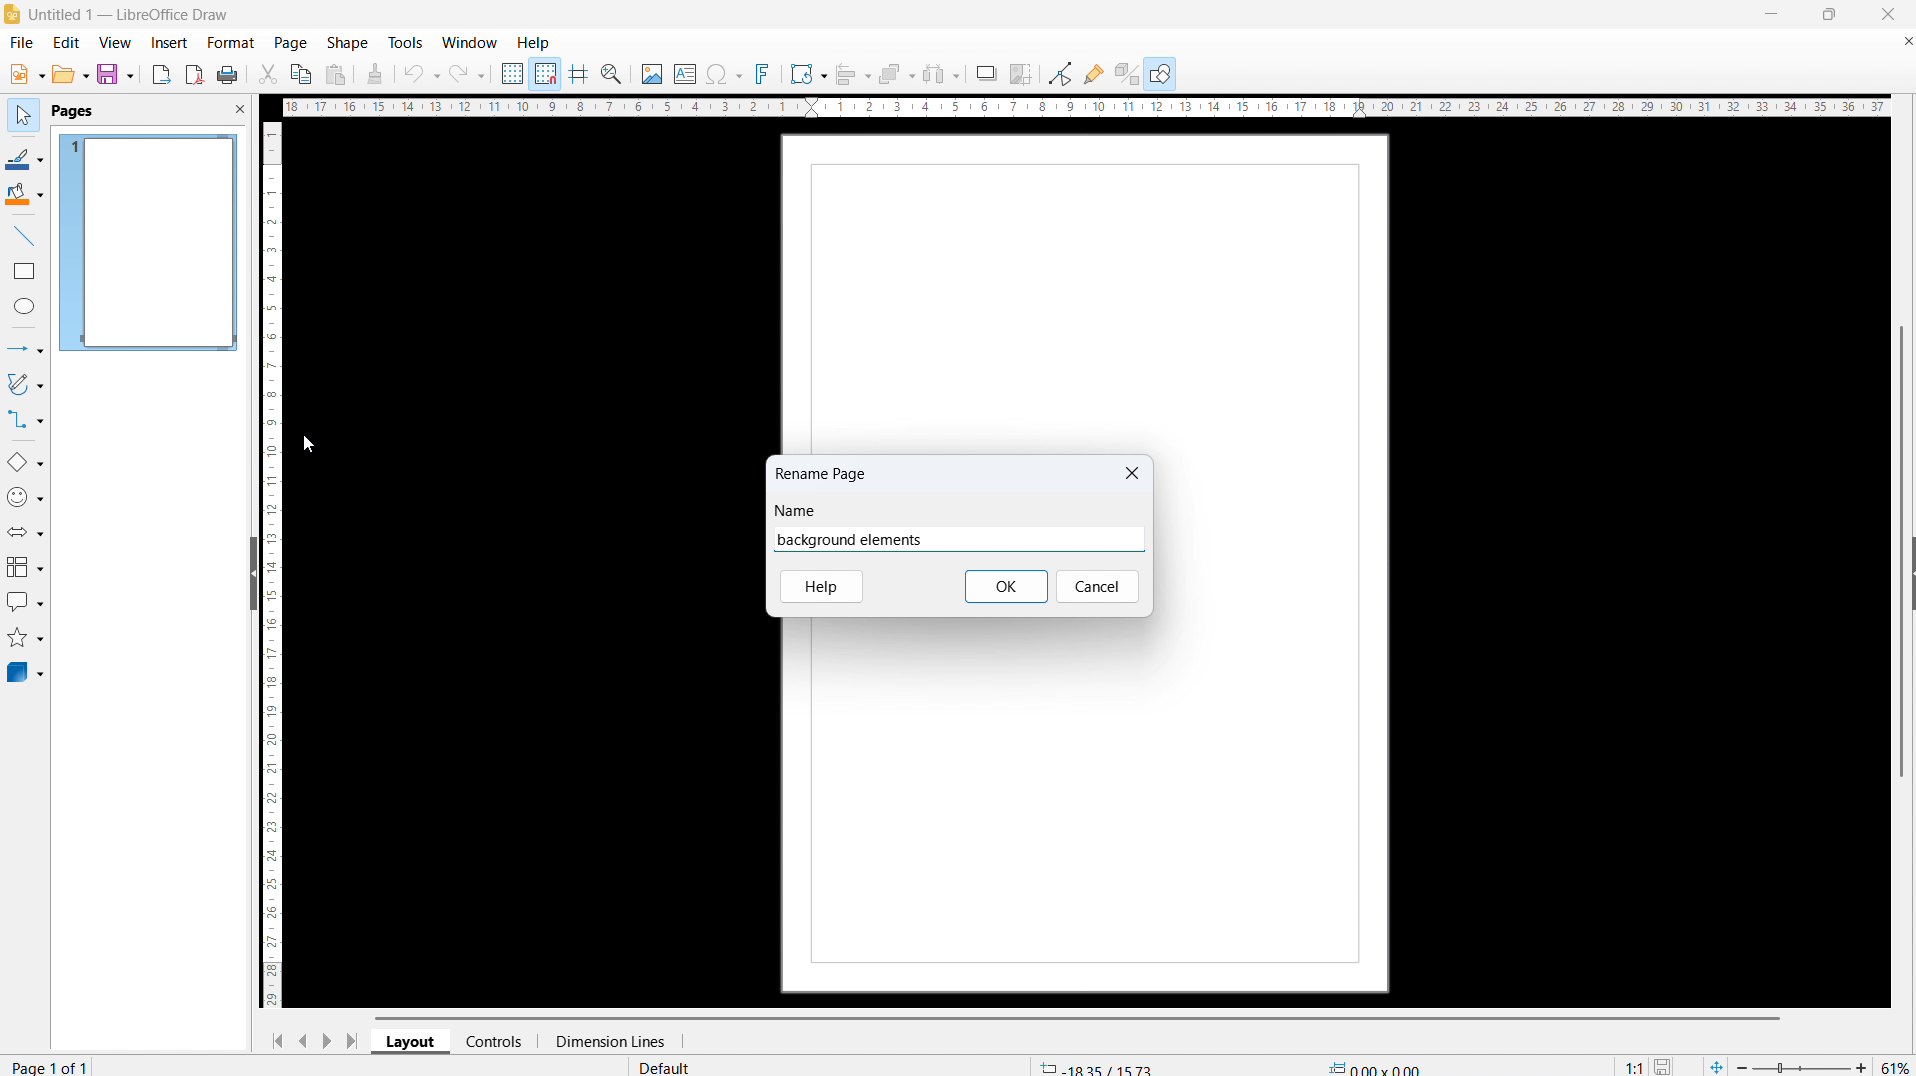 Image resolution: width=1916 pixels, height=1076 pixels. Describe the element at coordinates (404, 42) in the screenshot. I see `tools` at that location.